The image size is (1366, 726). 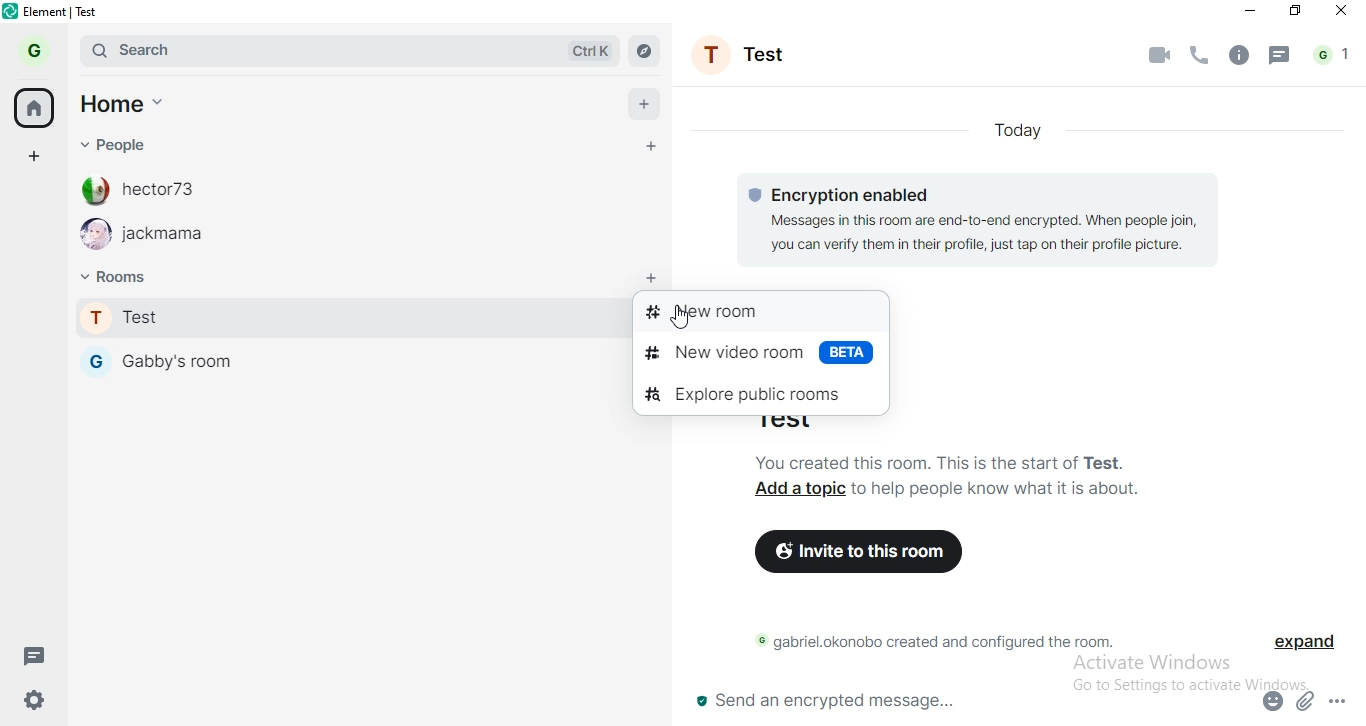 What do you see at coordinates (34, 699) in the screenshot?
I see `settings` at bounding box center [34, 699].